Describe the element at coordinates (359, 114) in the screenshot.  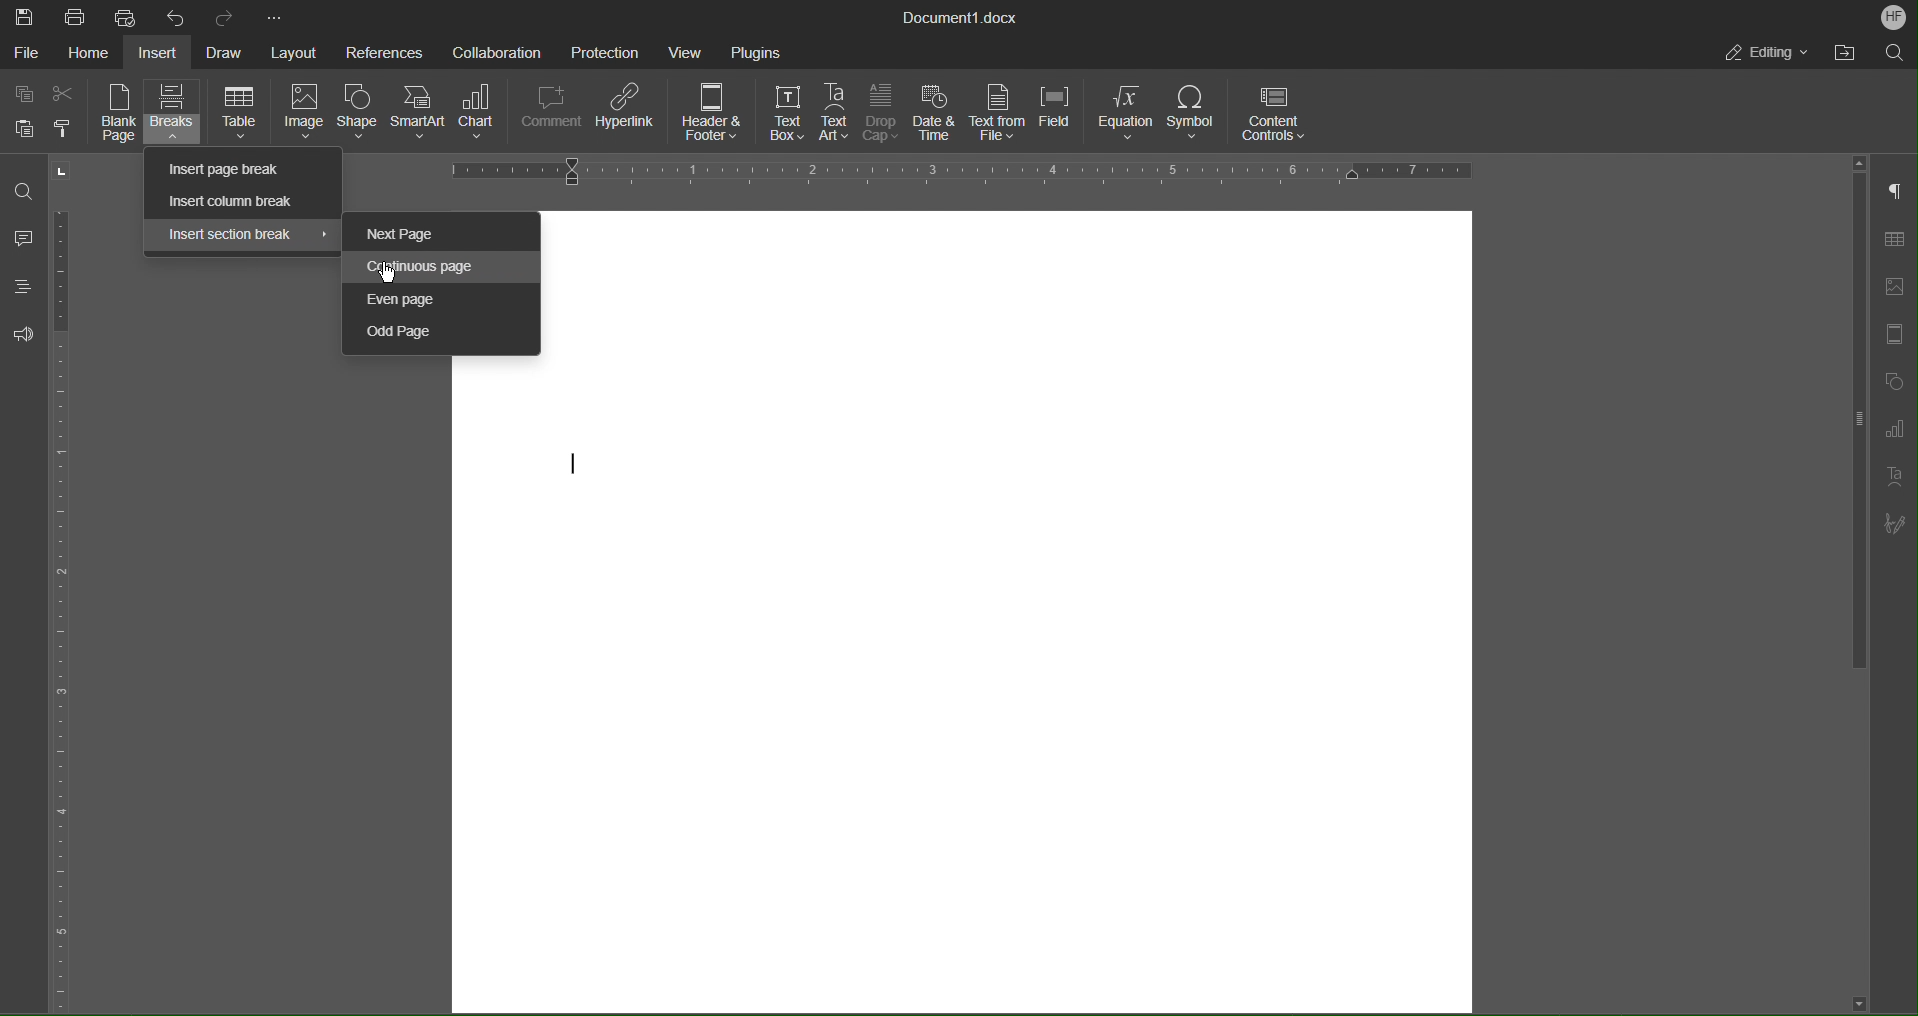
I see `Shape` at that location.